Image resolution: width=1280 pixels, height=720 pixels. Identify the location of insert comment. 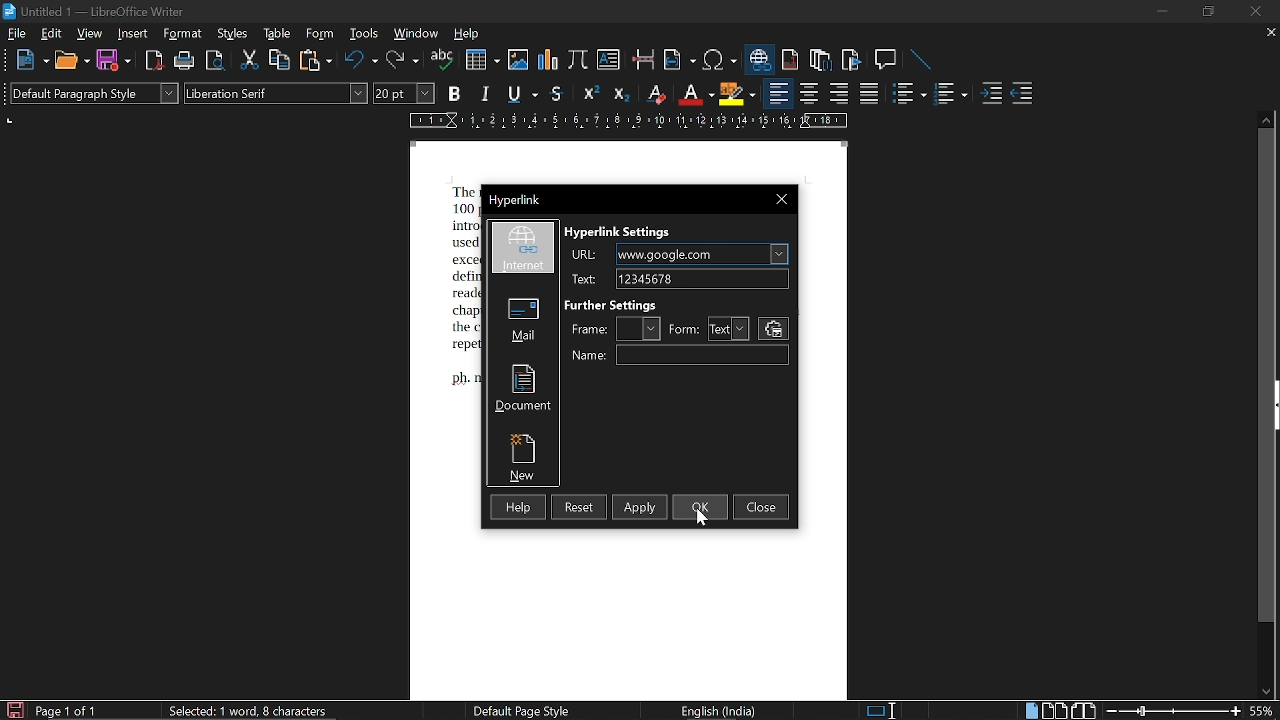
(885, 59).